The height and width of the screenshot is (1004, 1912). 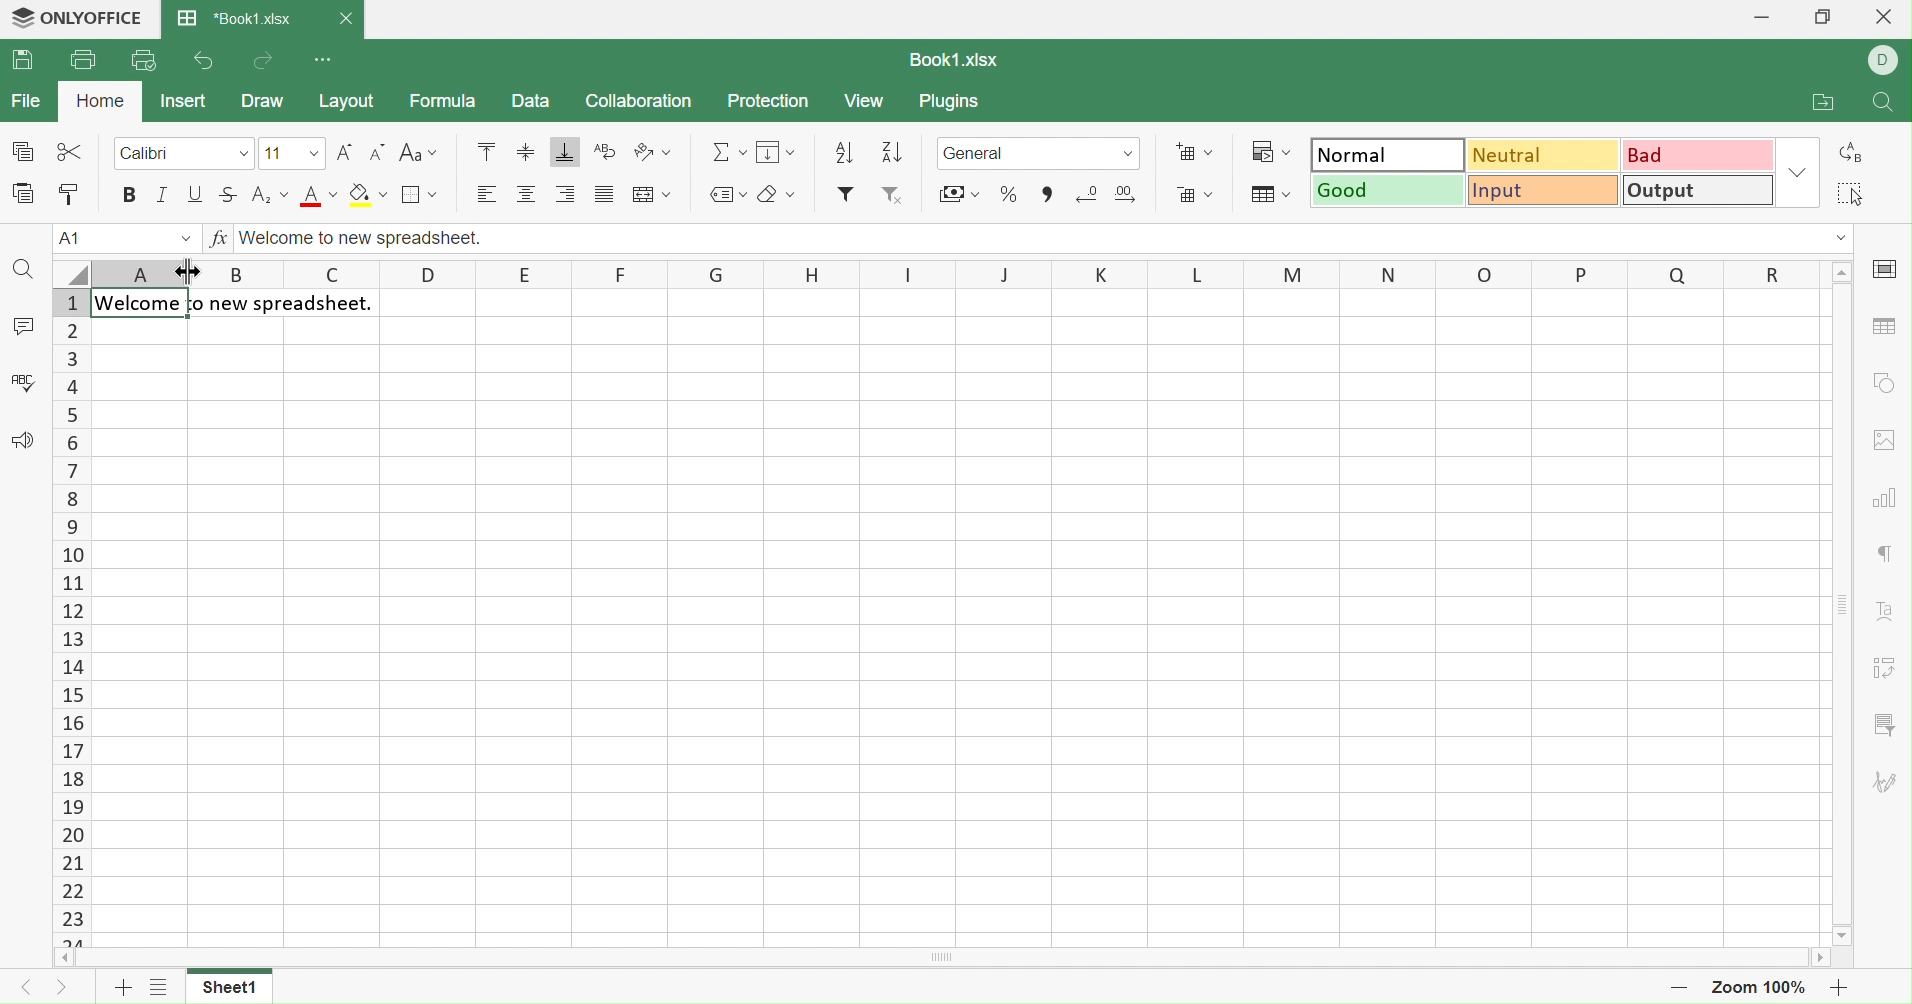 What do you see at coordinates (187, 100) in the screenshot?
I see `Insert` at bounding box center [187, 100].